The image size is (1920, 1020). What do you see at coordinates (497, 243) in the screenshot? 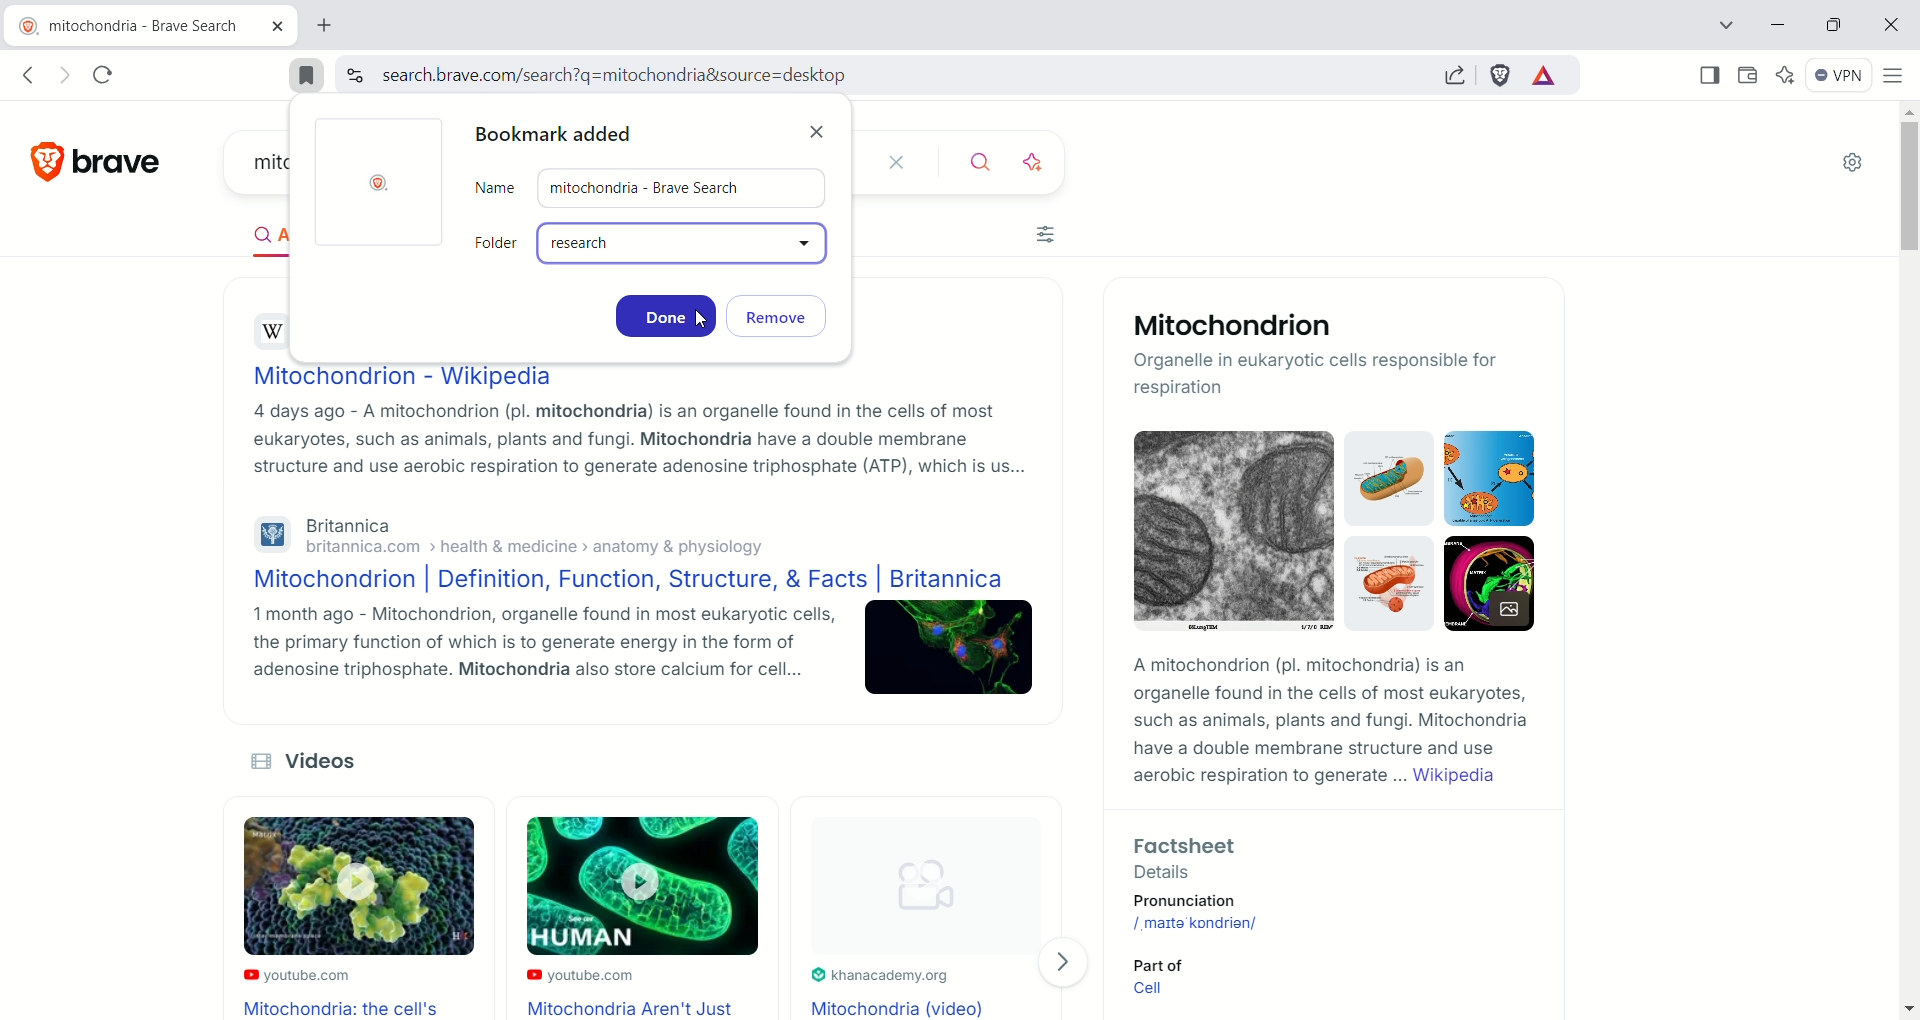
I see `Folder` at bounding box center [497, 243].